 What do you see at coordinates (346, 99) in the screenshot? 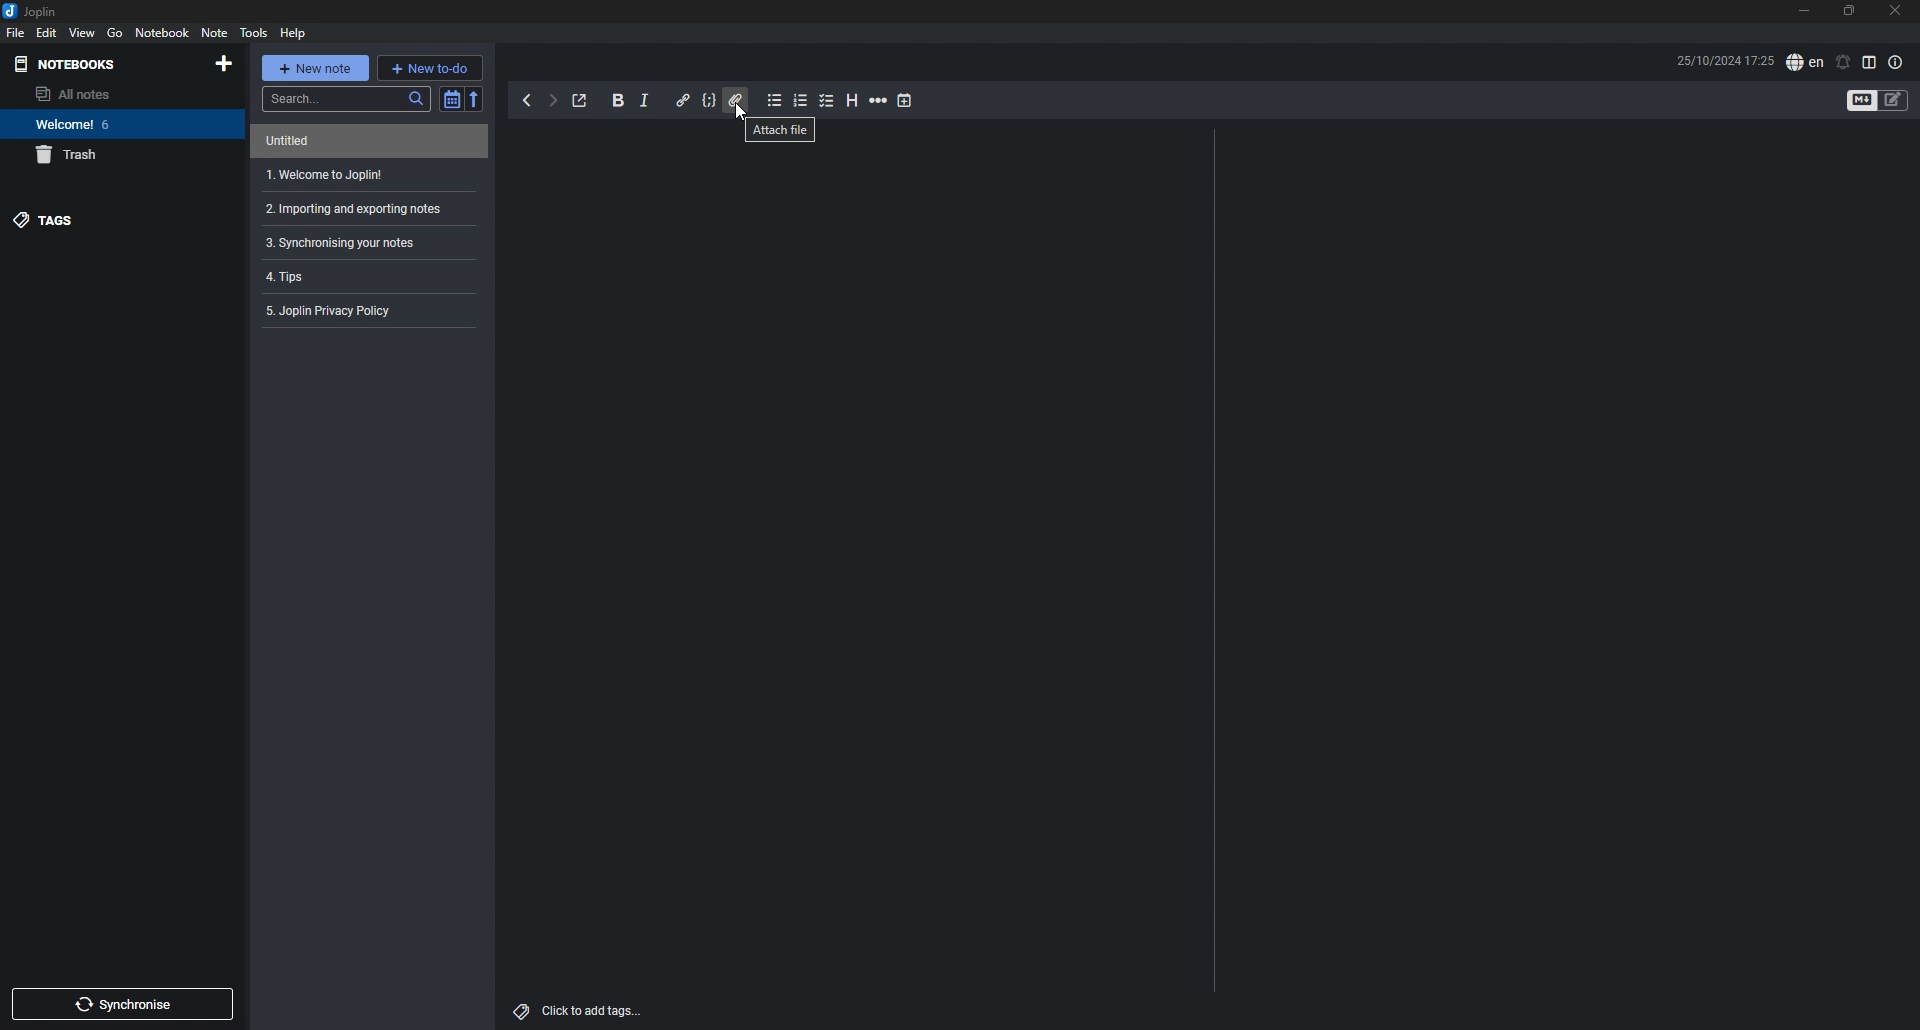
I see `search bar` at bounding box center [346, 99].